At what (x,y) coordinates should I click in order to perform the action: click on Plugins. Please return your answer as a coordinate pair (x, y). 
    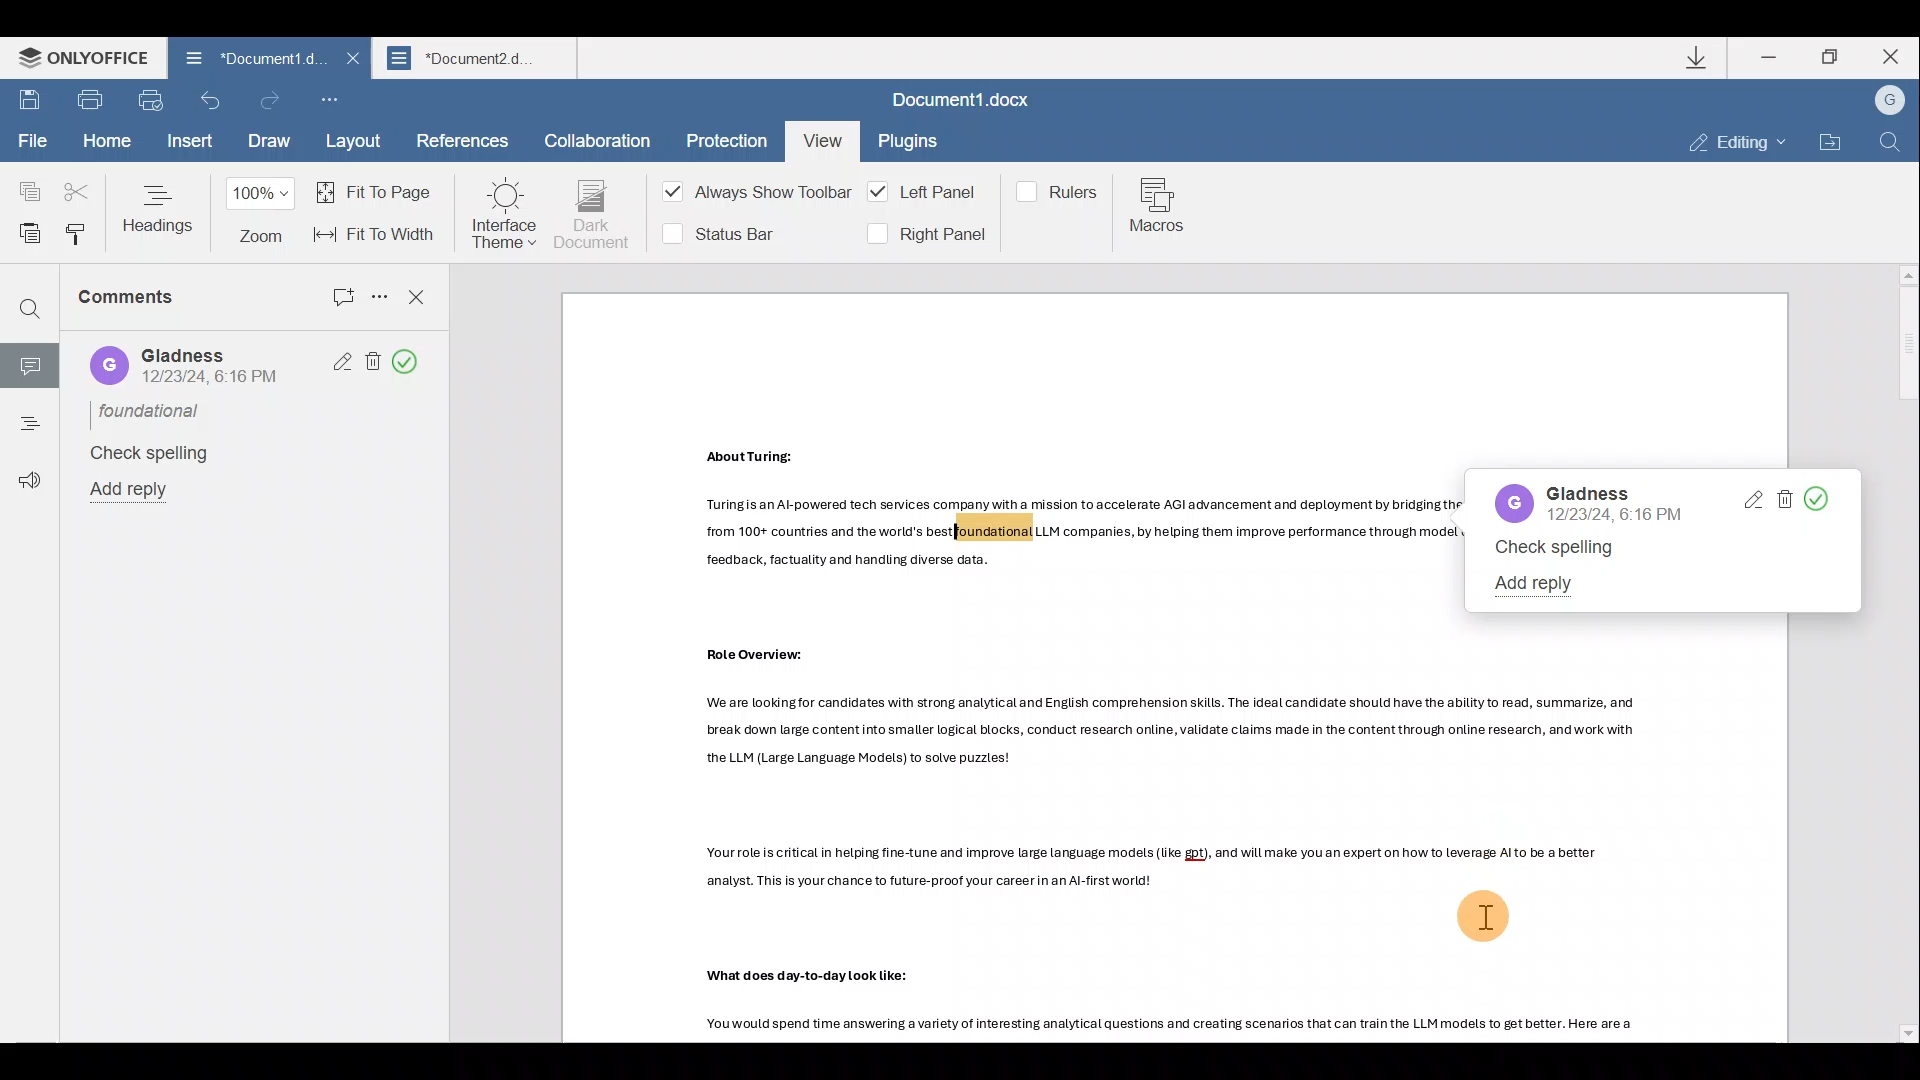
    Looking at the image, I should click on (910, 144).